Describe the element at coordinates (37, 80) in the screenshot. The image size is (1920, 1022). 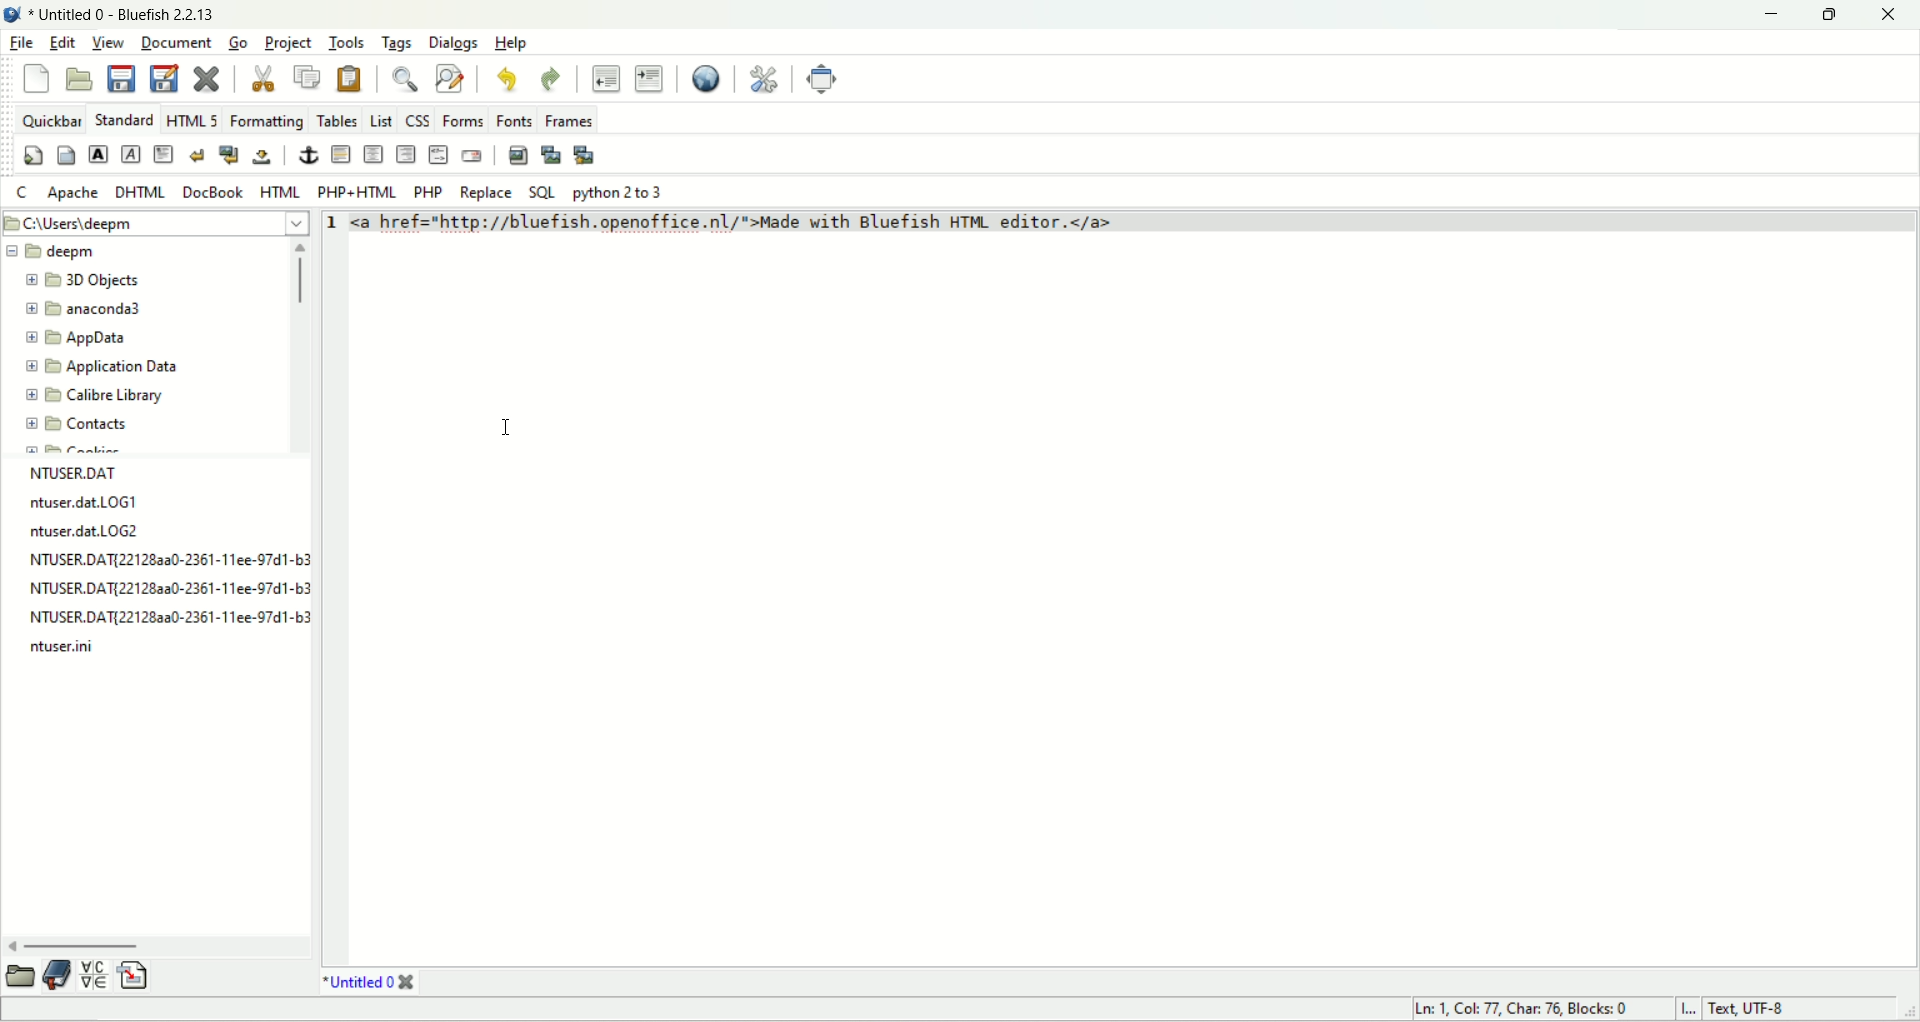
I see `new` at that location.